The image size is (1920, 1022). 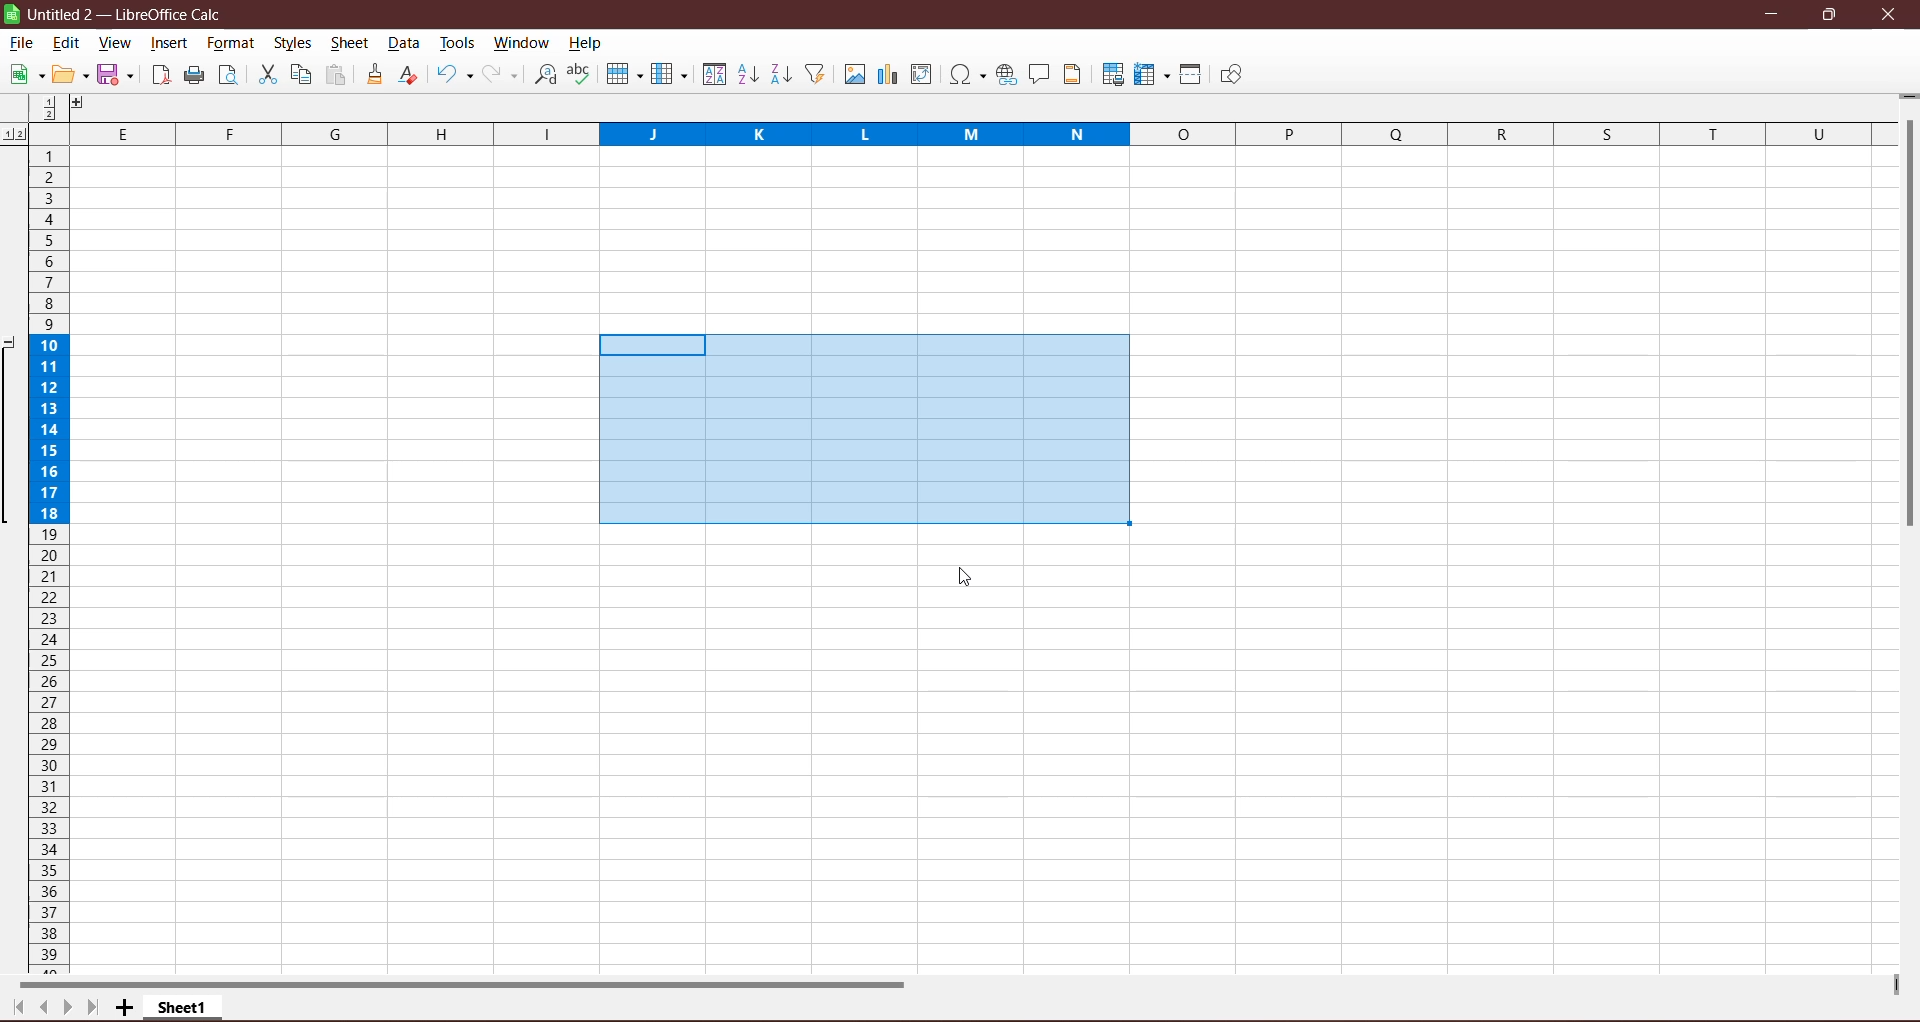 I want to click on Help, so click(x=586, y=45).